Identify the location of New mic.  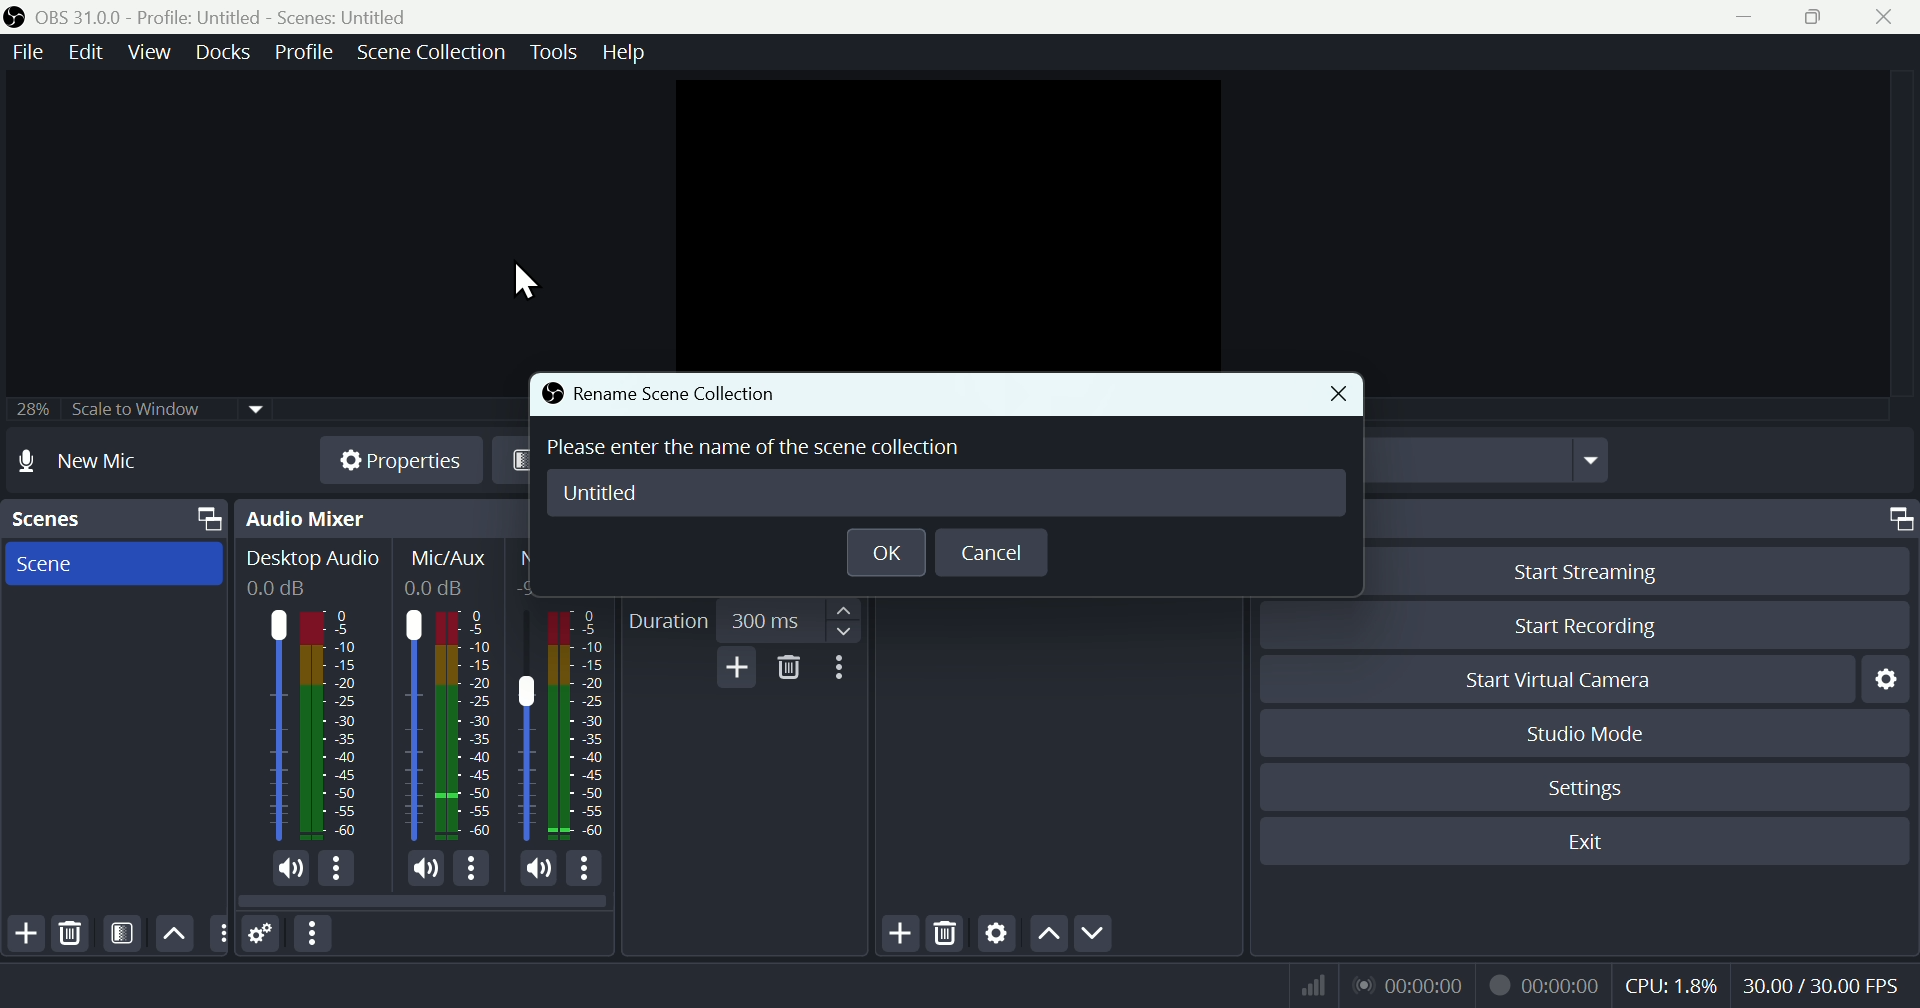
(103, 464).